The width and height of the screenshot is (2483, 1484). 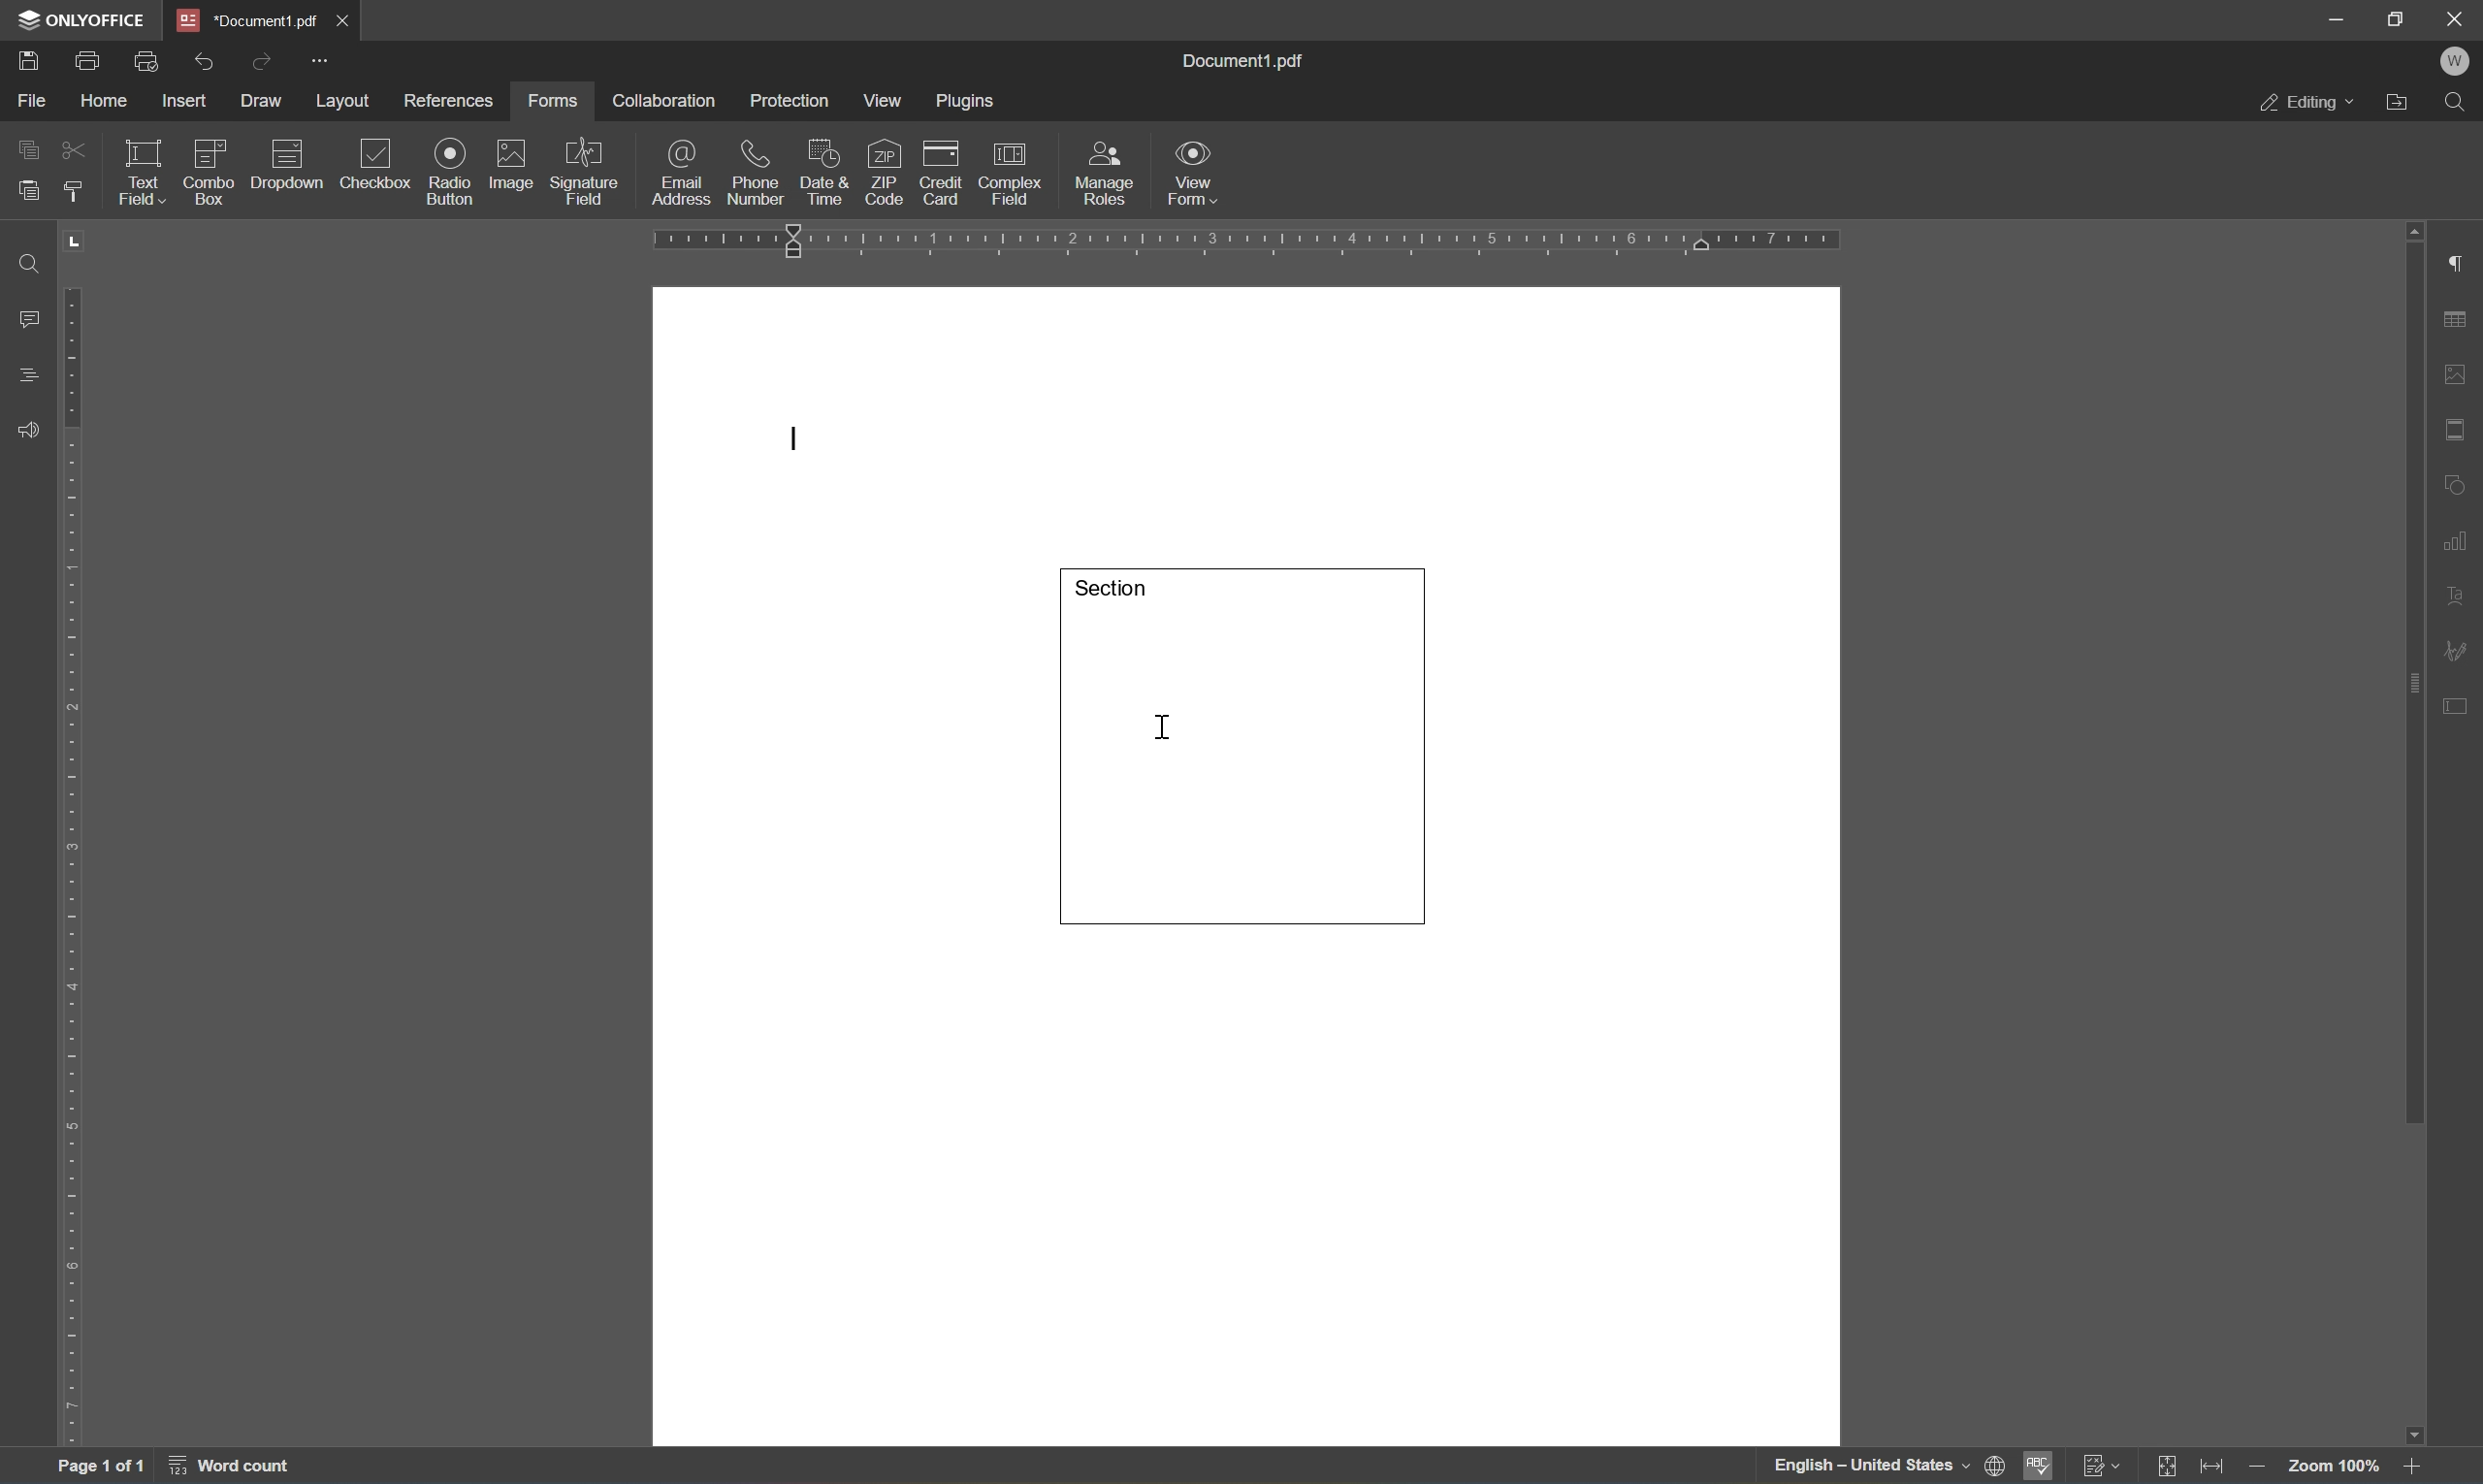 What do you see at coordinates (941, 172) in the screenshot?
I see `credit card` at bounding box center [941, 172].